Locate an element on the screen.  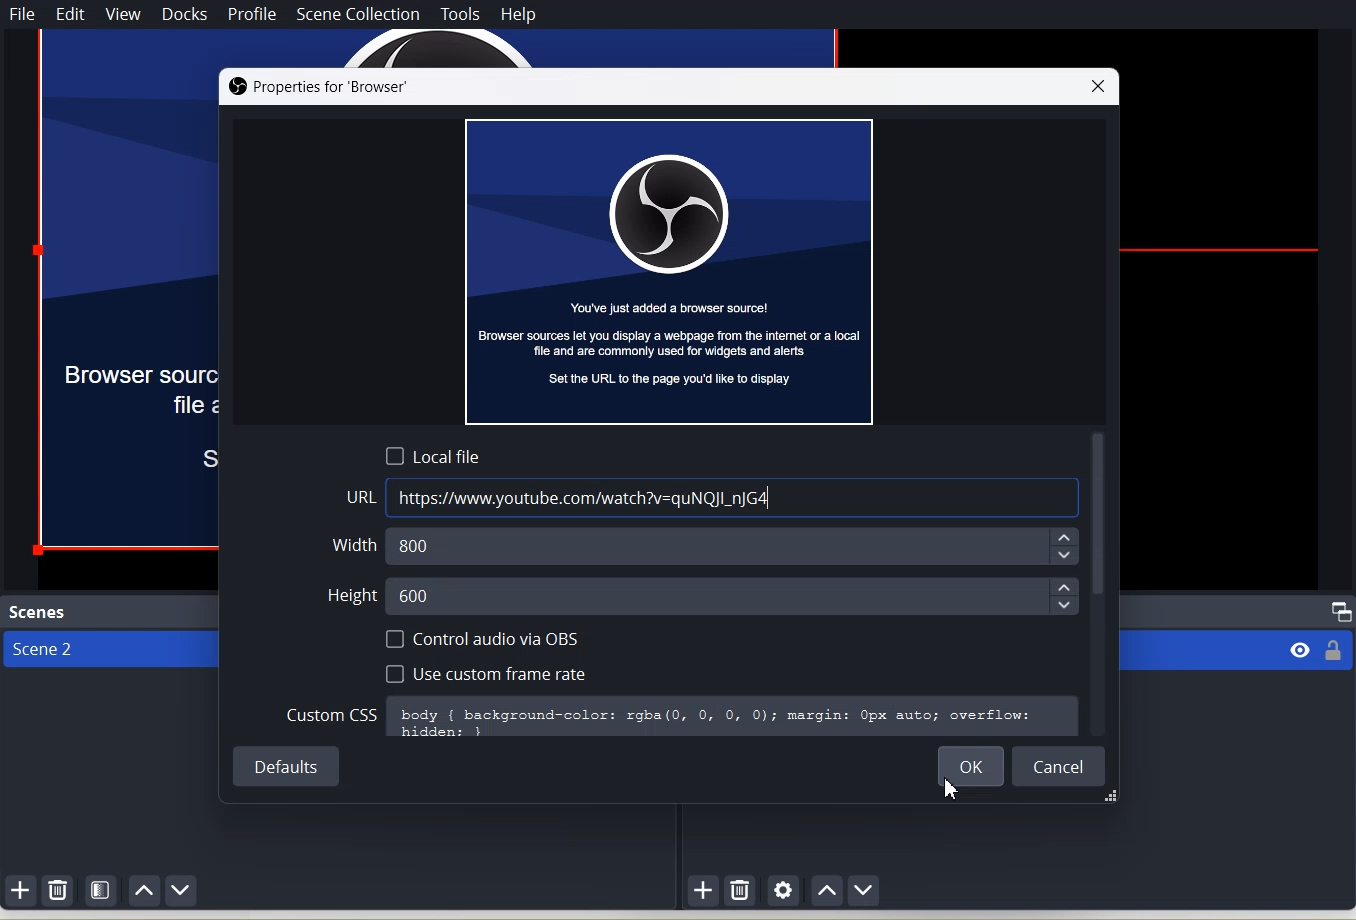
URL is located at coordinates (360, 495).